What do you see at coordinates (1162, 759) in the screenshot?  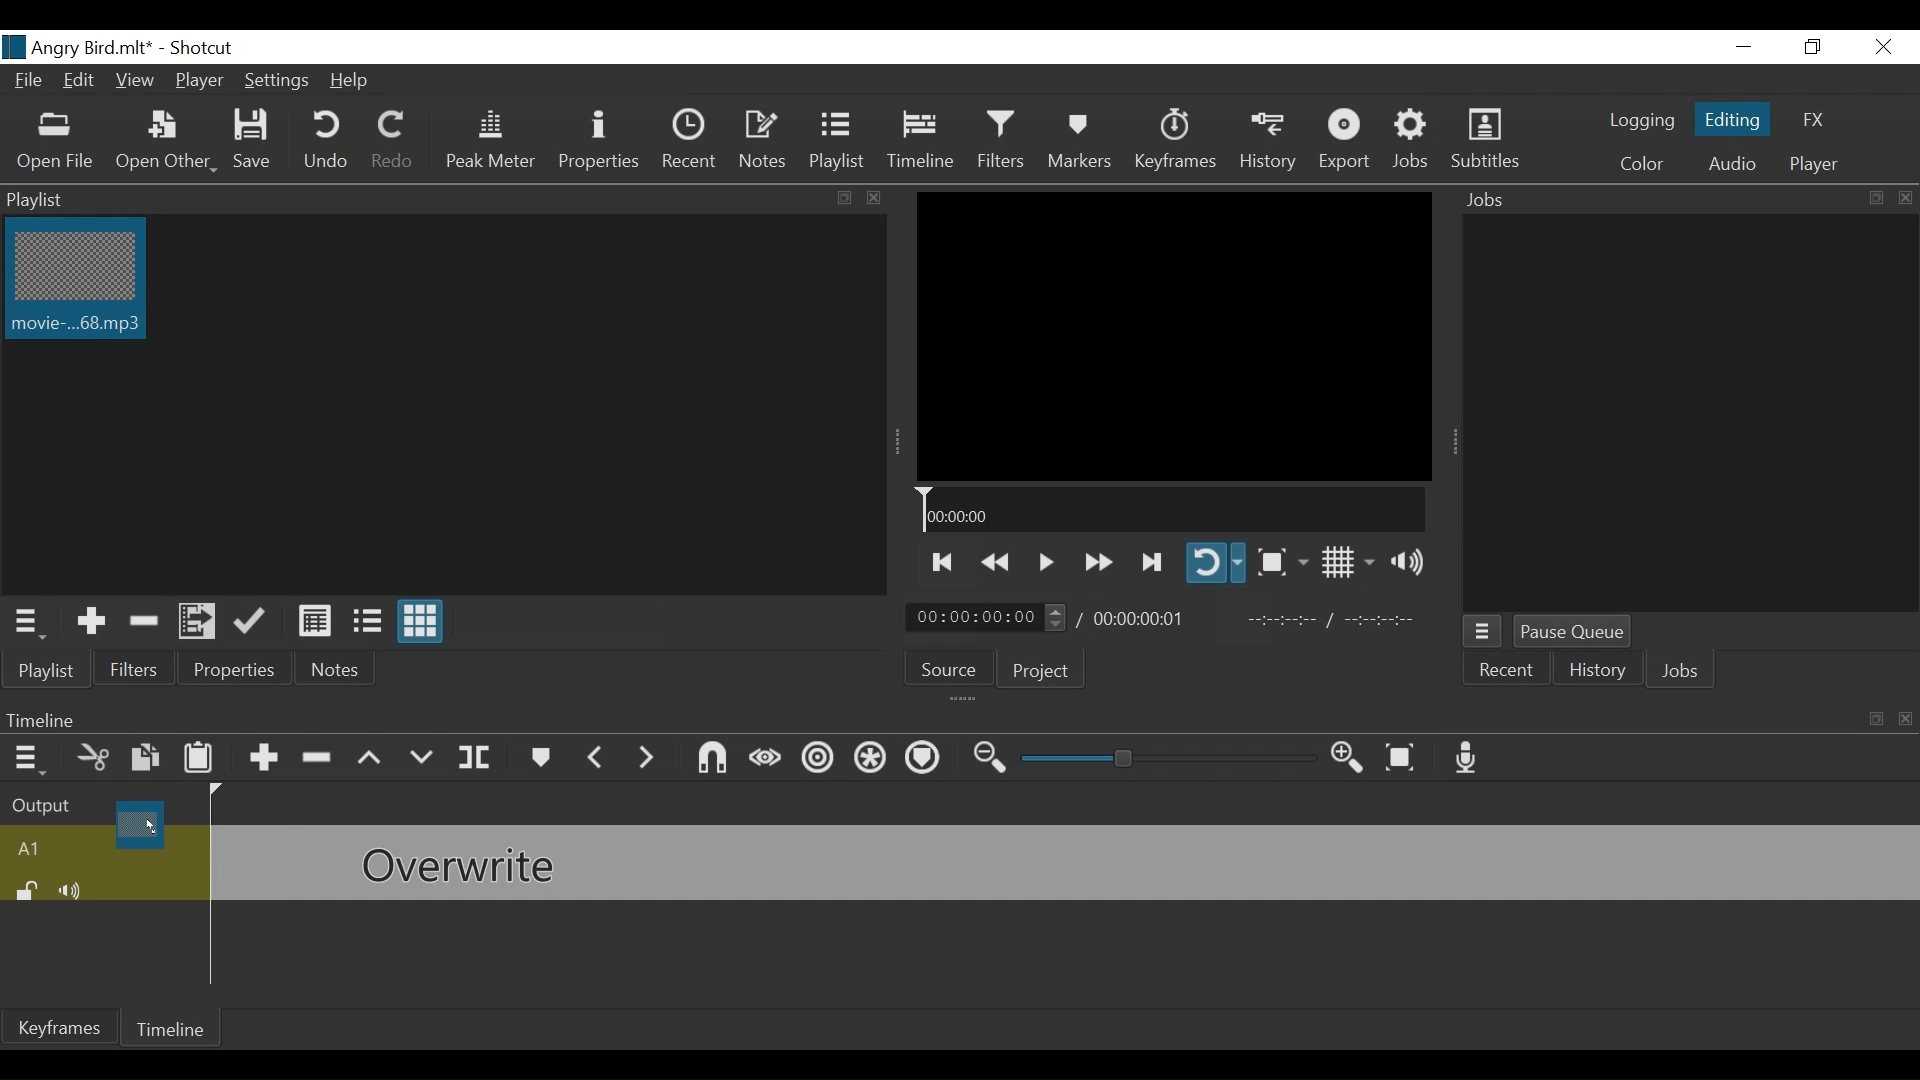 I see `Zoom slider` at bounding box center [1162, 759].